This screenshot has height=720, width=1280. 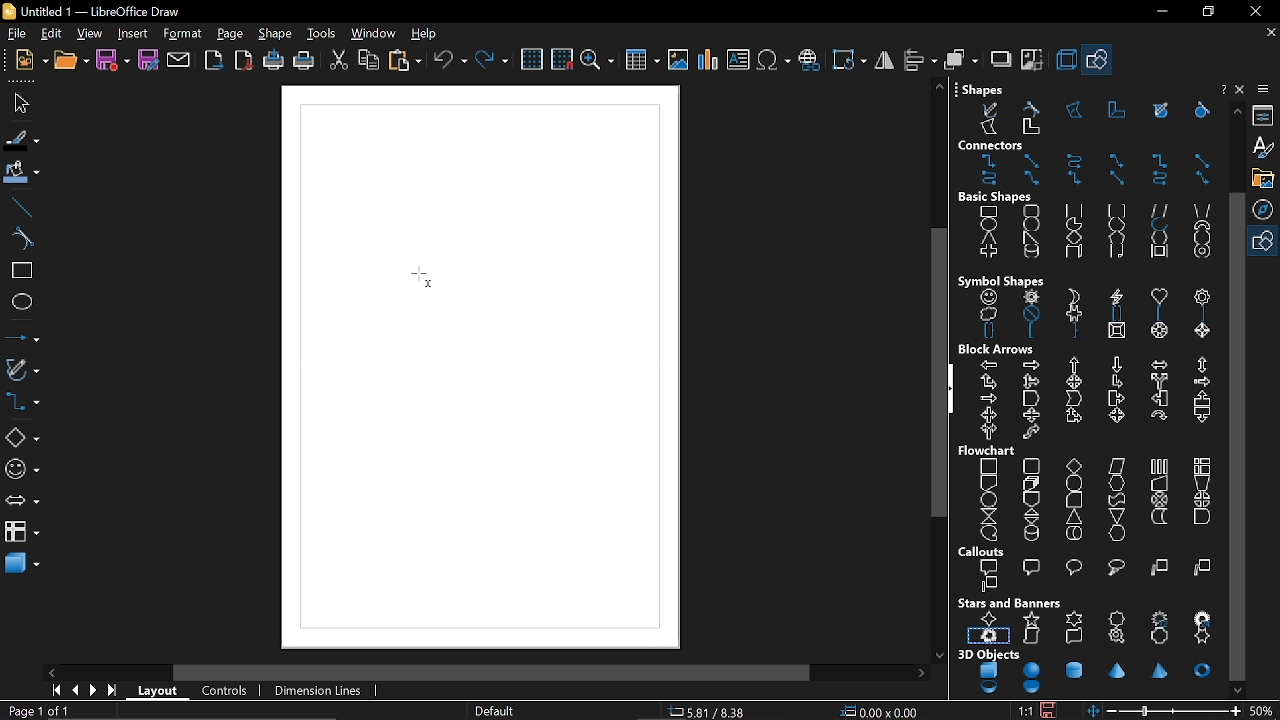 I want to click on insert, so click(x=135, y=33).